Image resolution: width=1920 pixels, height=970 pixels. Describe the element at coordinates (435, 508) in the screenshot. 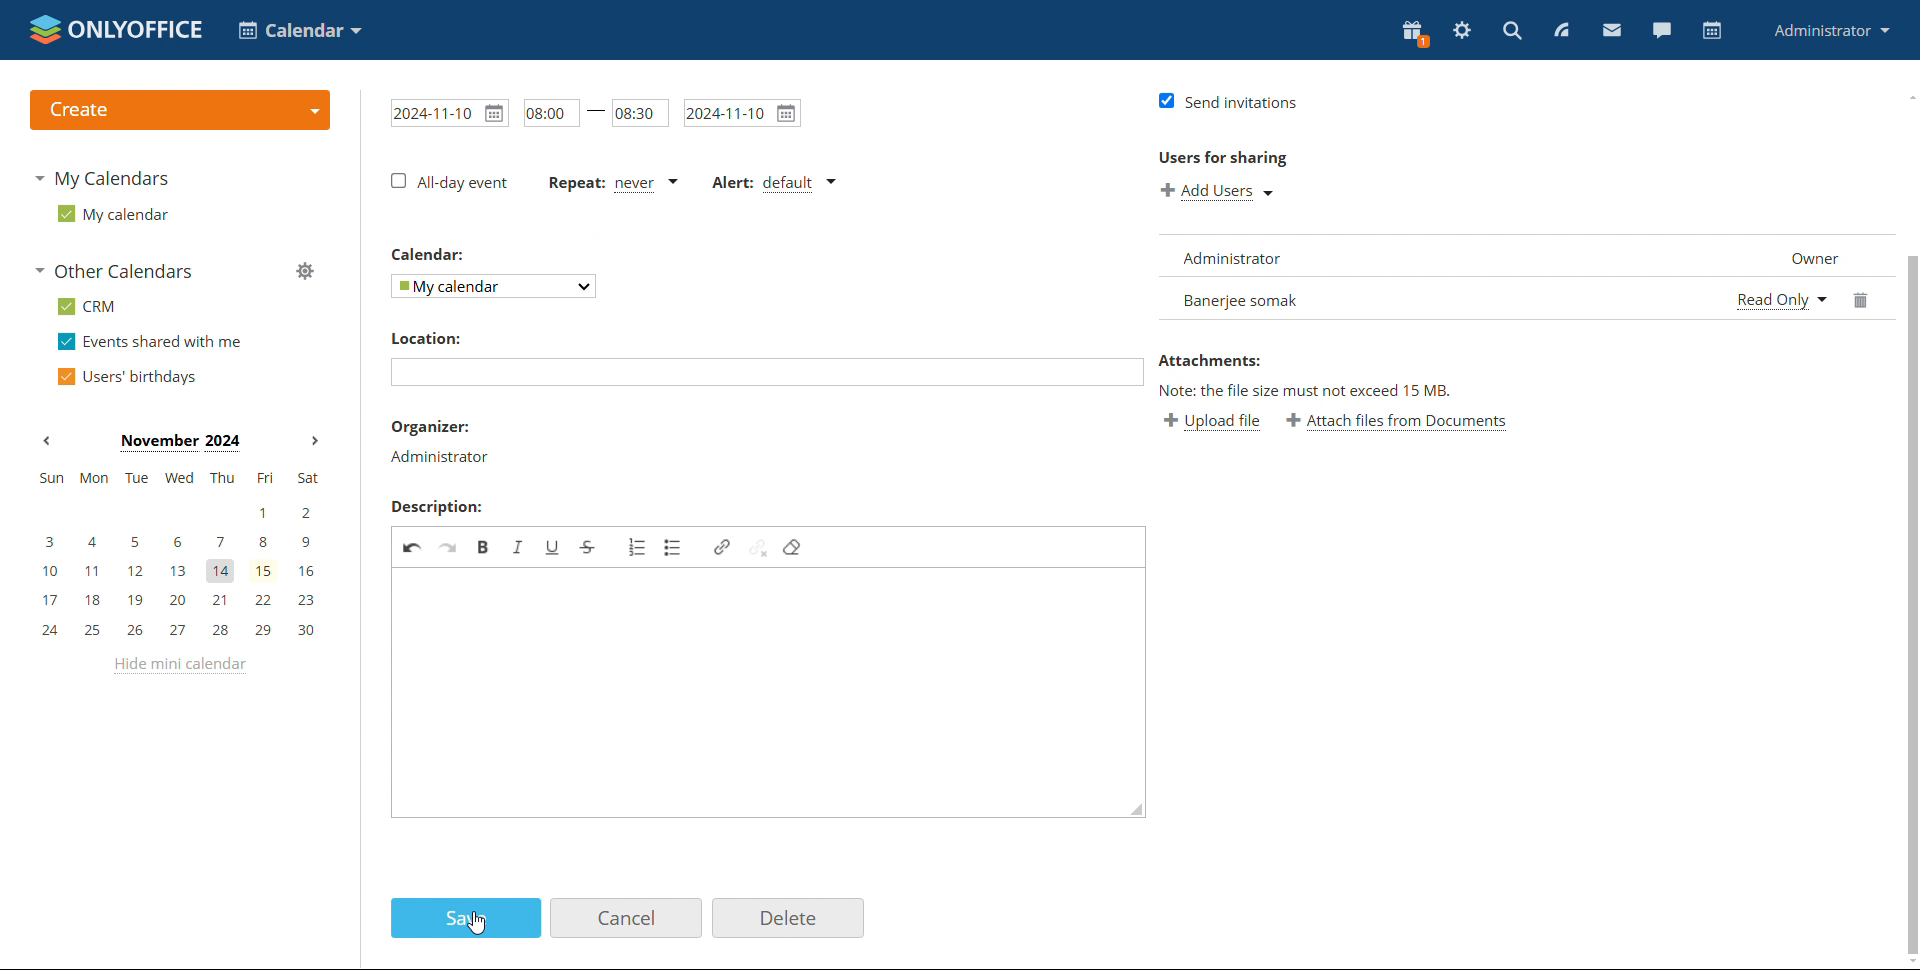

I see `description` at that location.